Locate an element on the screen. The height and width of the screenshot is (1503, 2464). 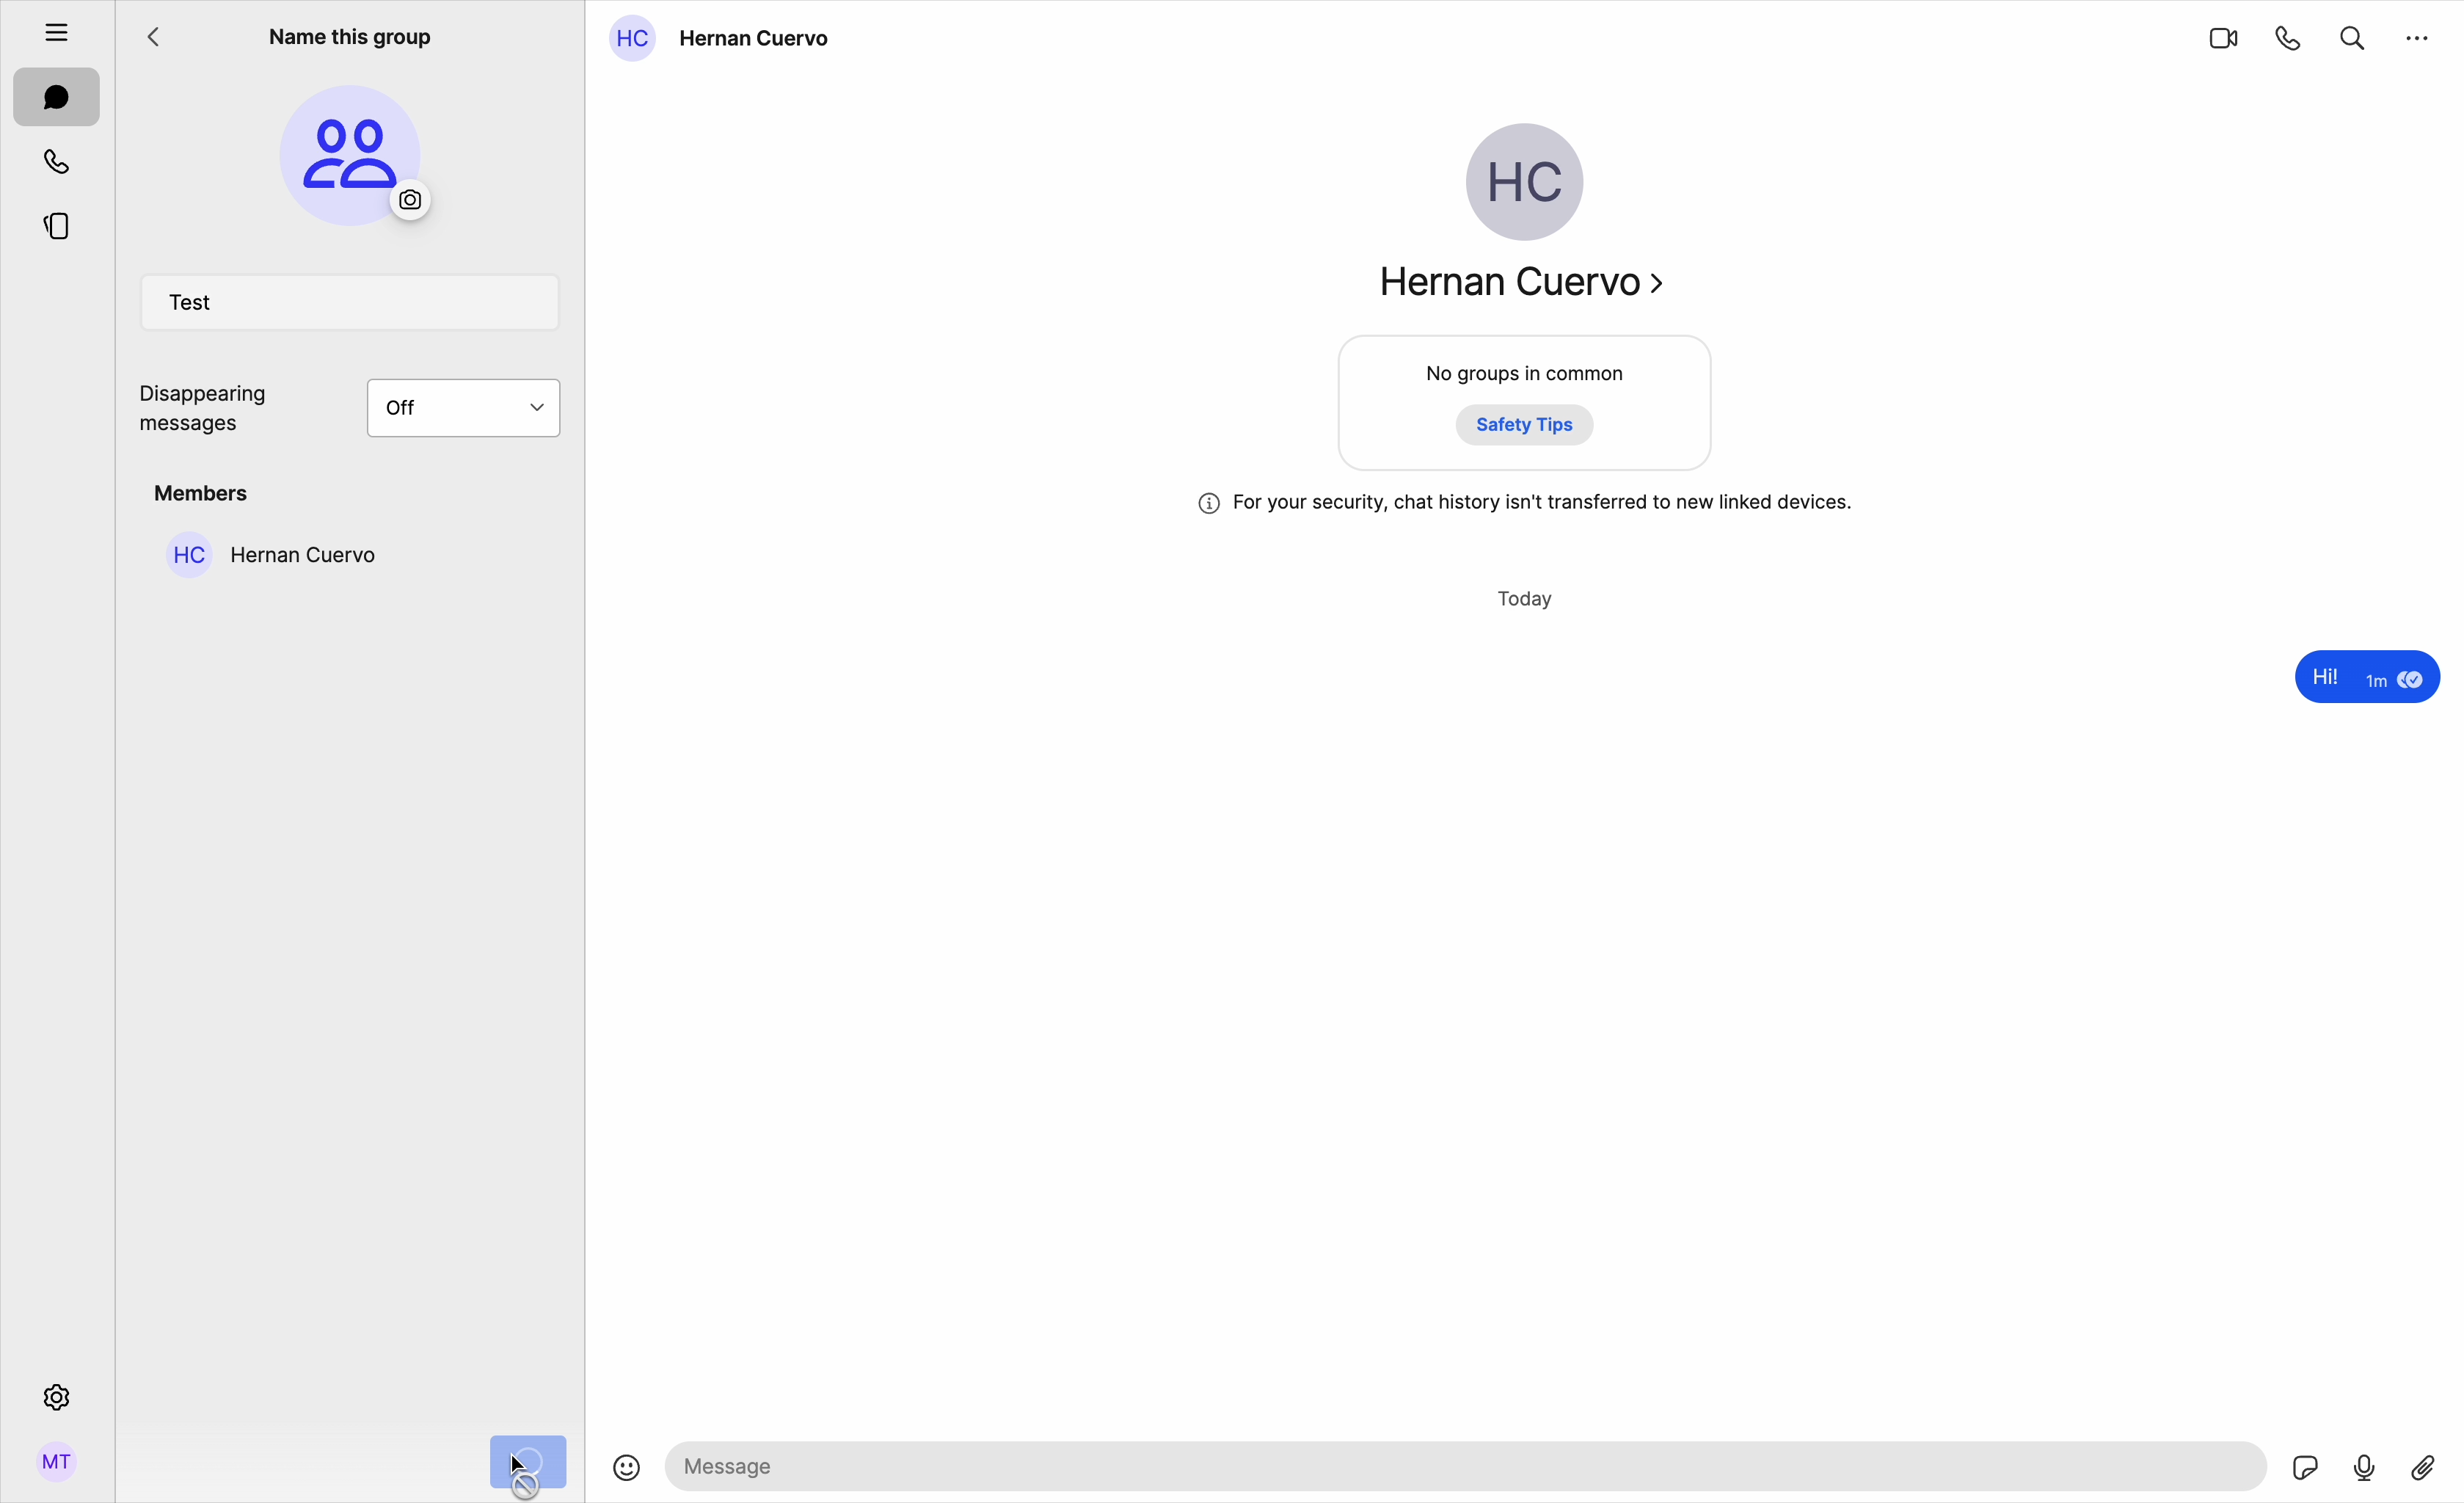
hernan cuervo  is located at coordinates (266, 553).